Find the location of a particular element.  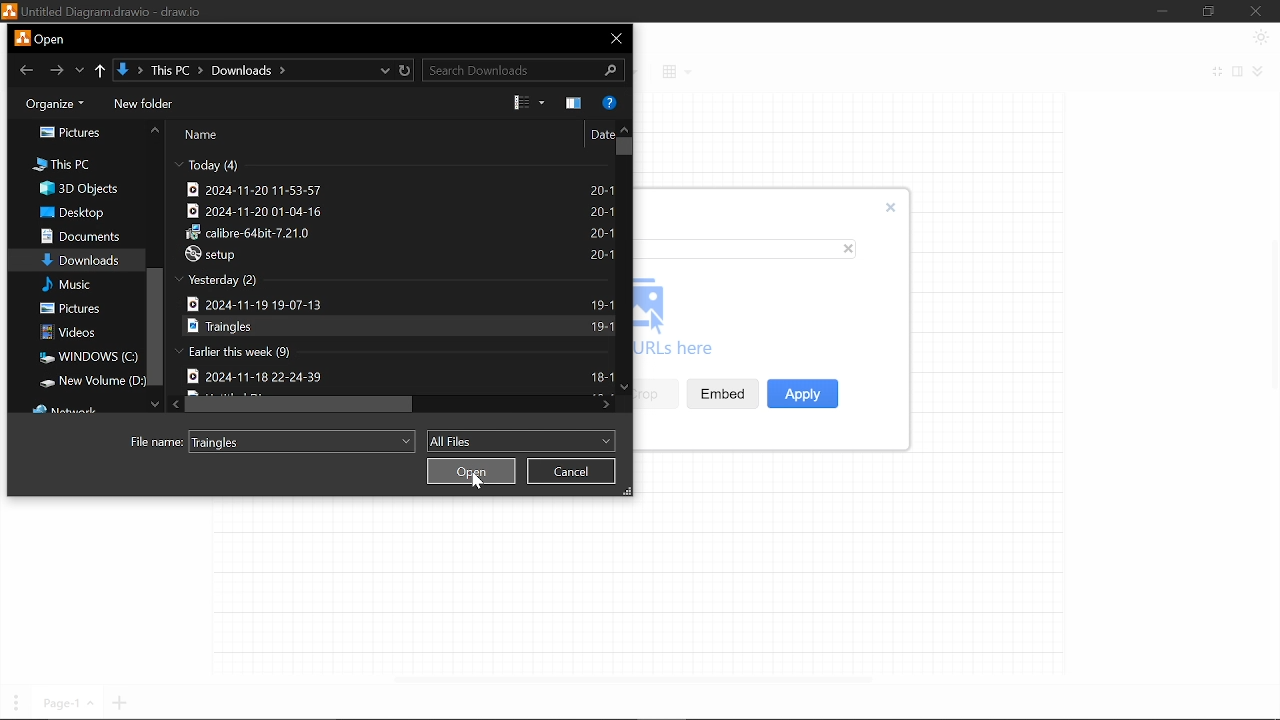

Today (4) is located at coordinates (211, 165).